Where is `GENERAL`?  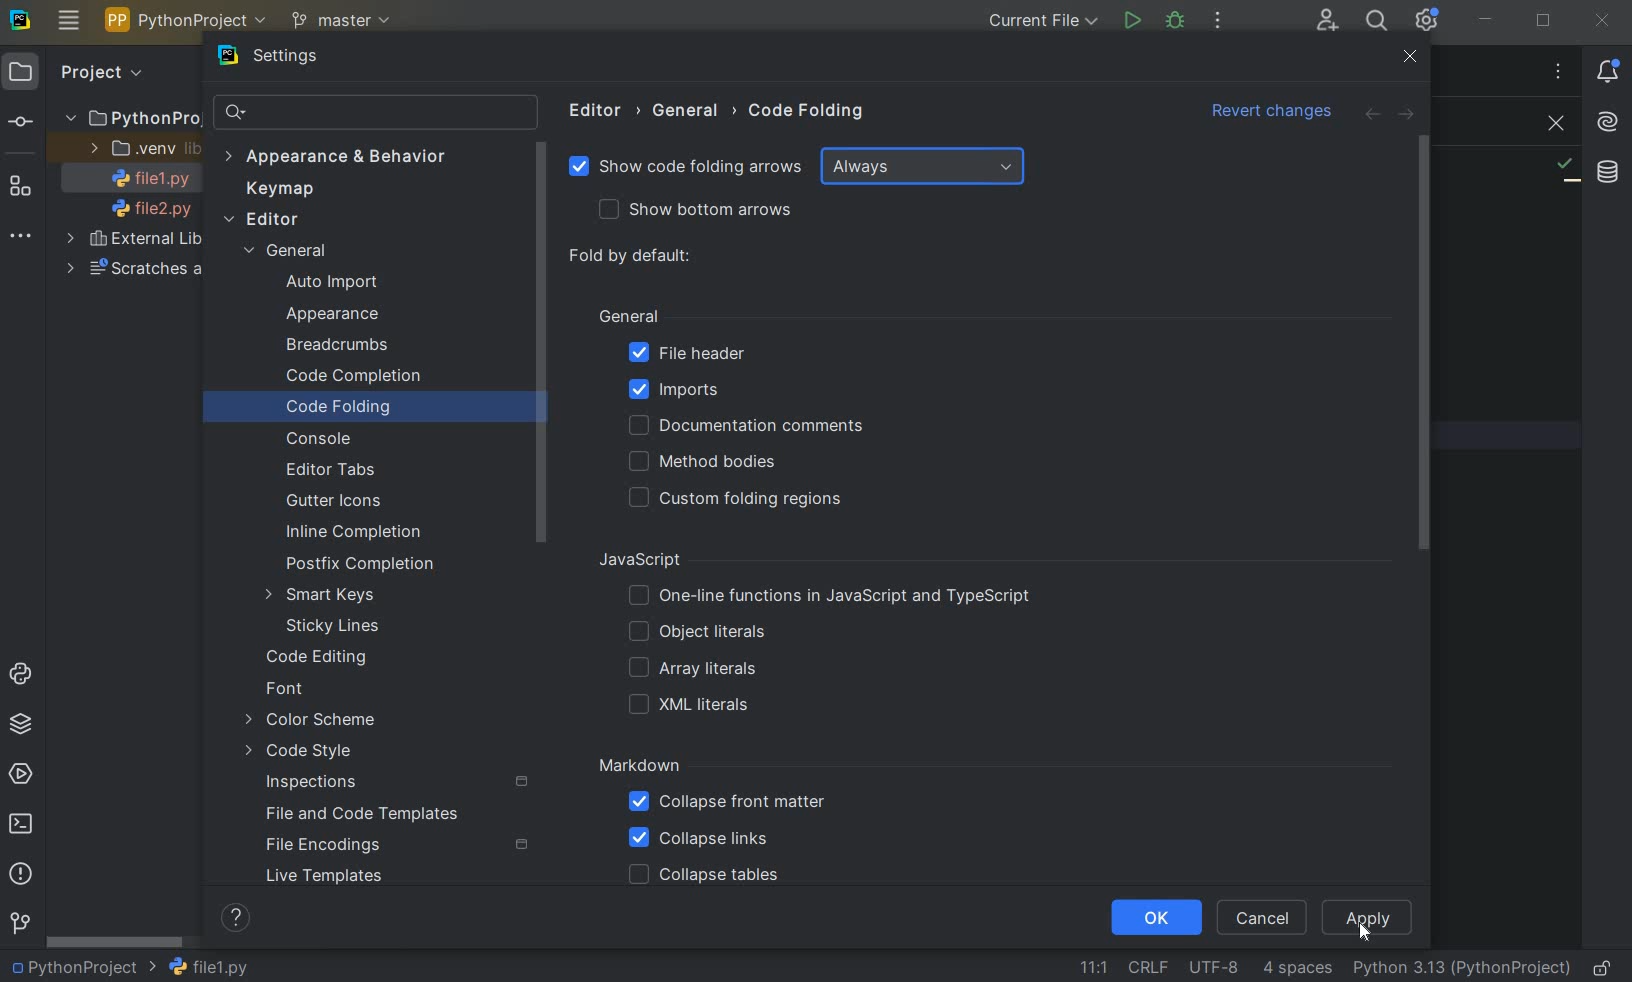
GENERAL is located at coordinates (691, 111).